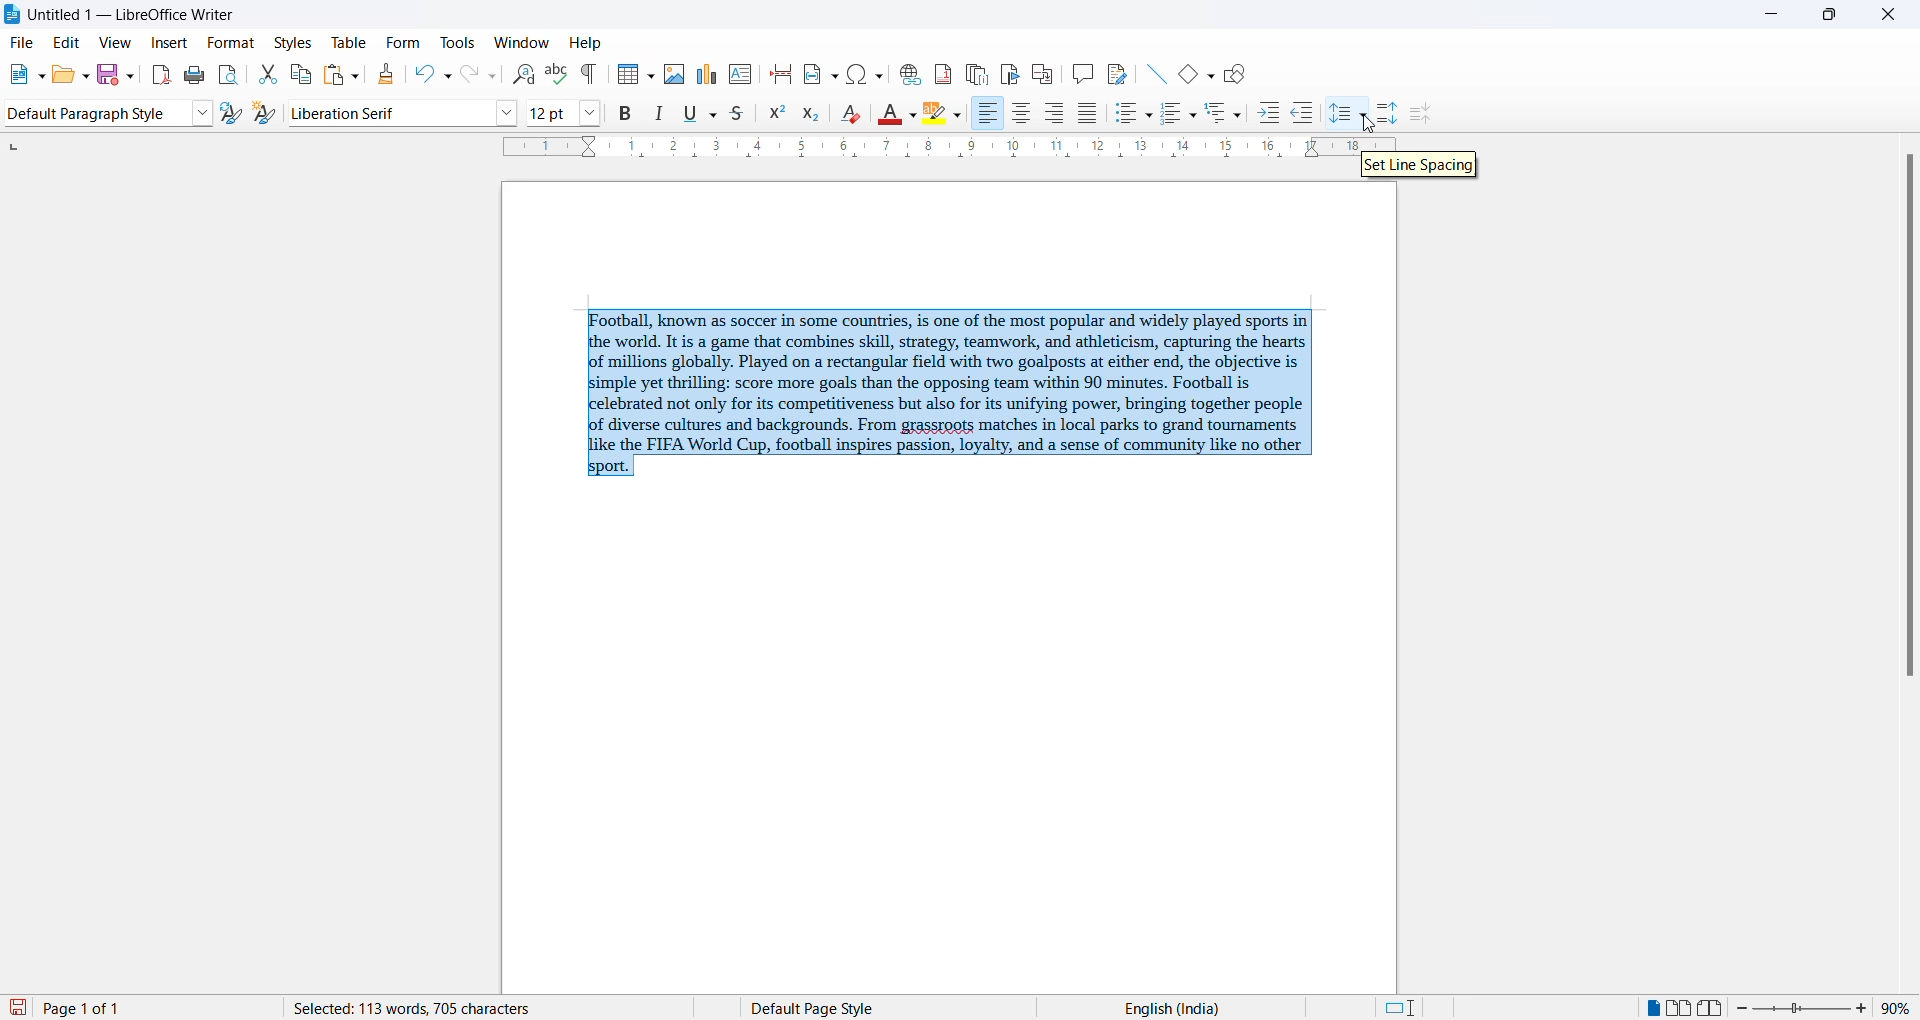 Image resolution: width=1920 pixels, height=1020 pixels. What do you see at coordinates (550, 112) in the screenshot?
I see `font size` at bounding box center [550, 112].